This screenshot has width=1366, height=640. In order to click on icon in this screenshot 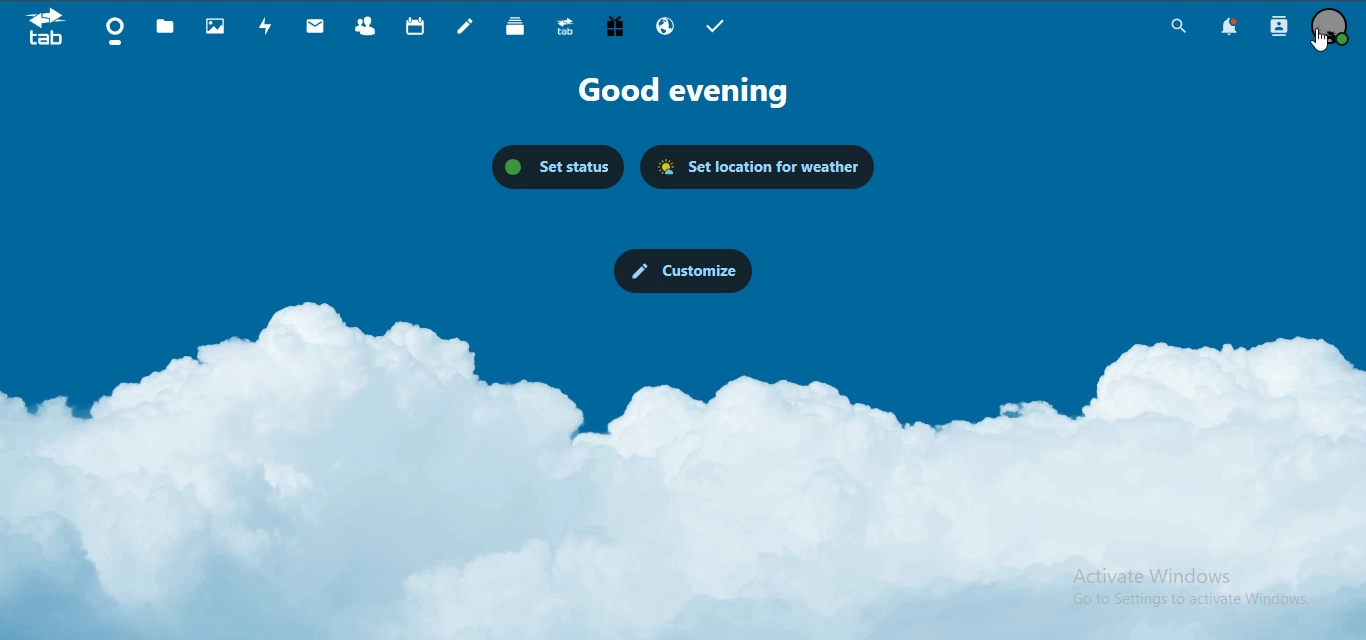, I will do `click(45, 27)`.